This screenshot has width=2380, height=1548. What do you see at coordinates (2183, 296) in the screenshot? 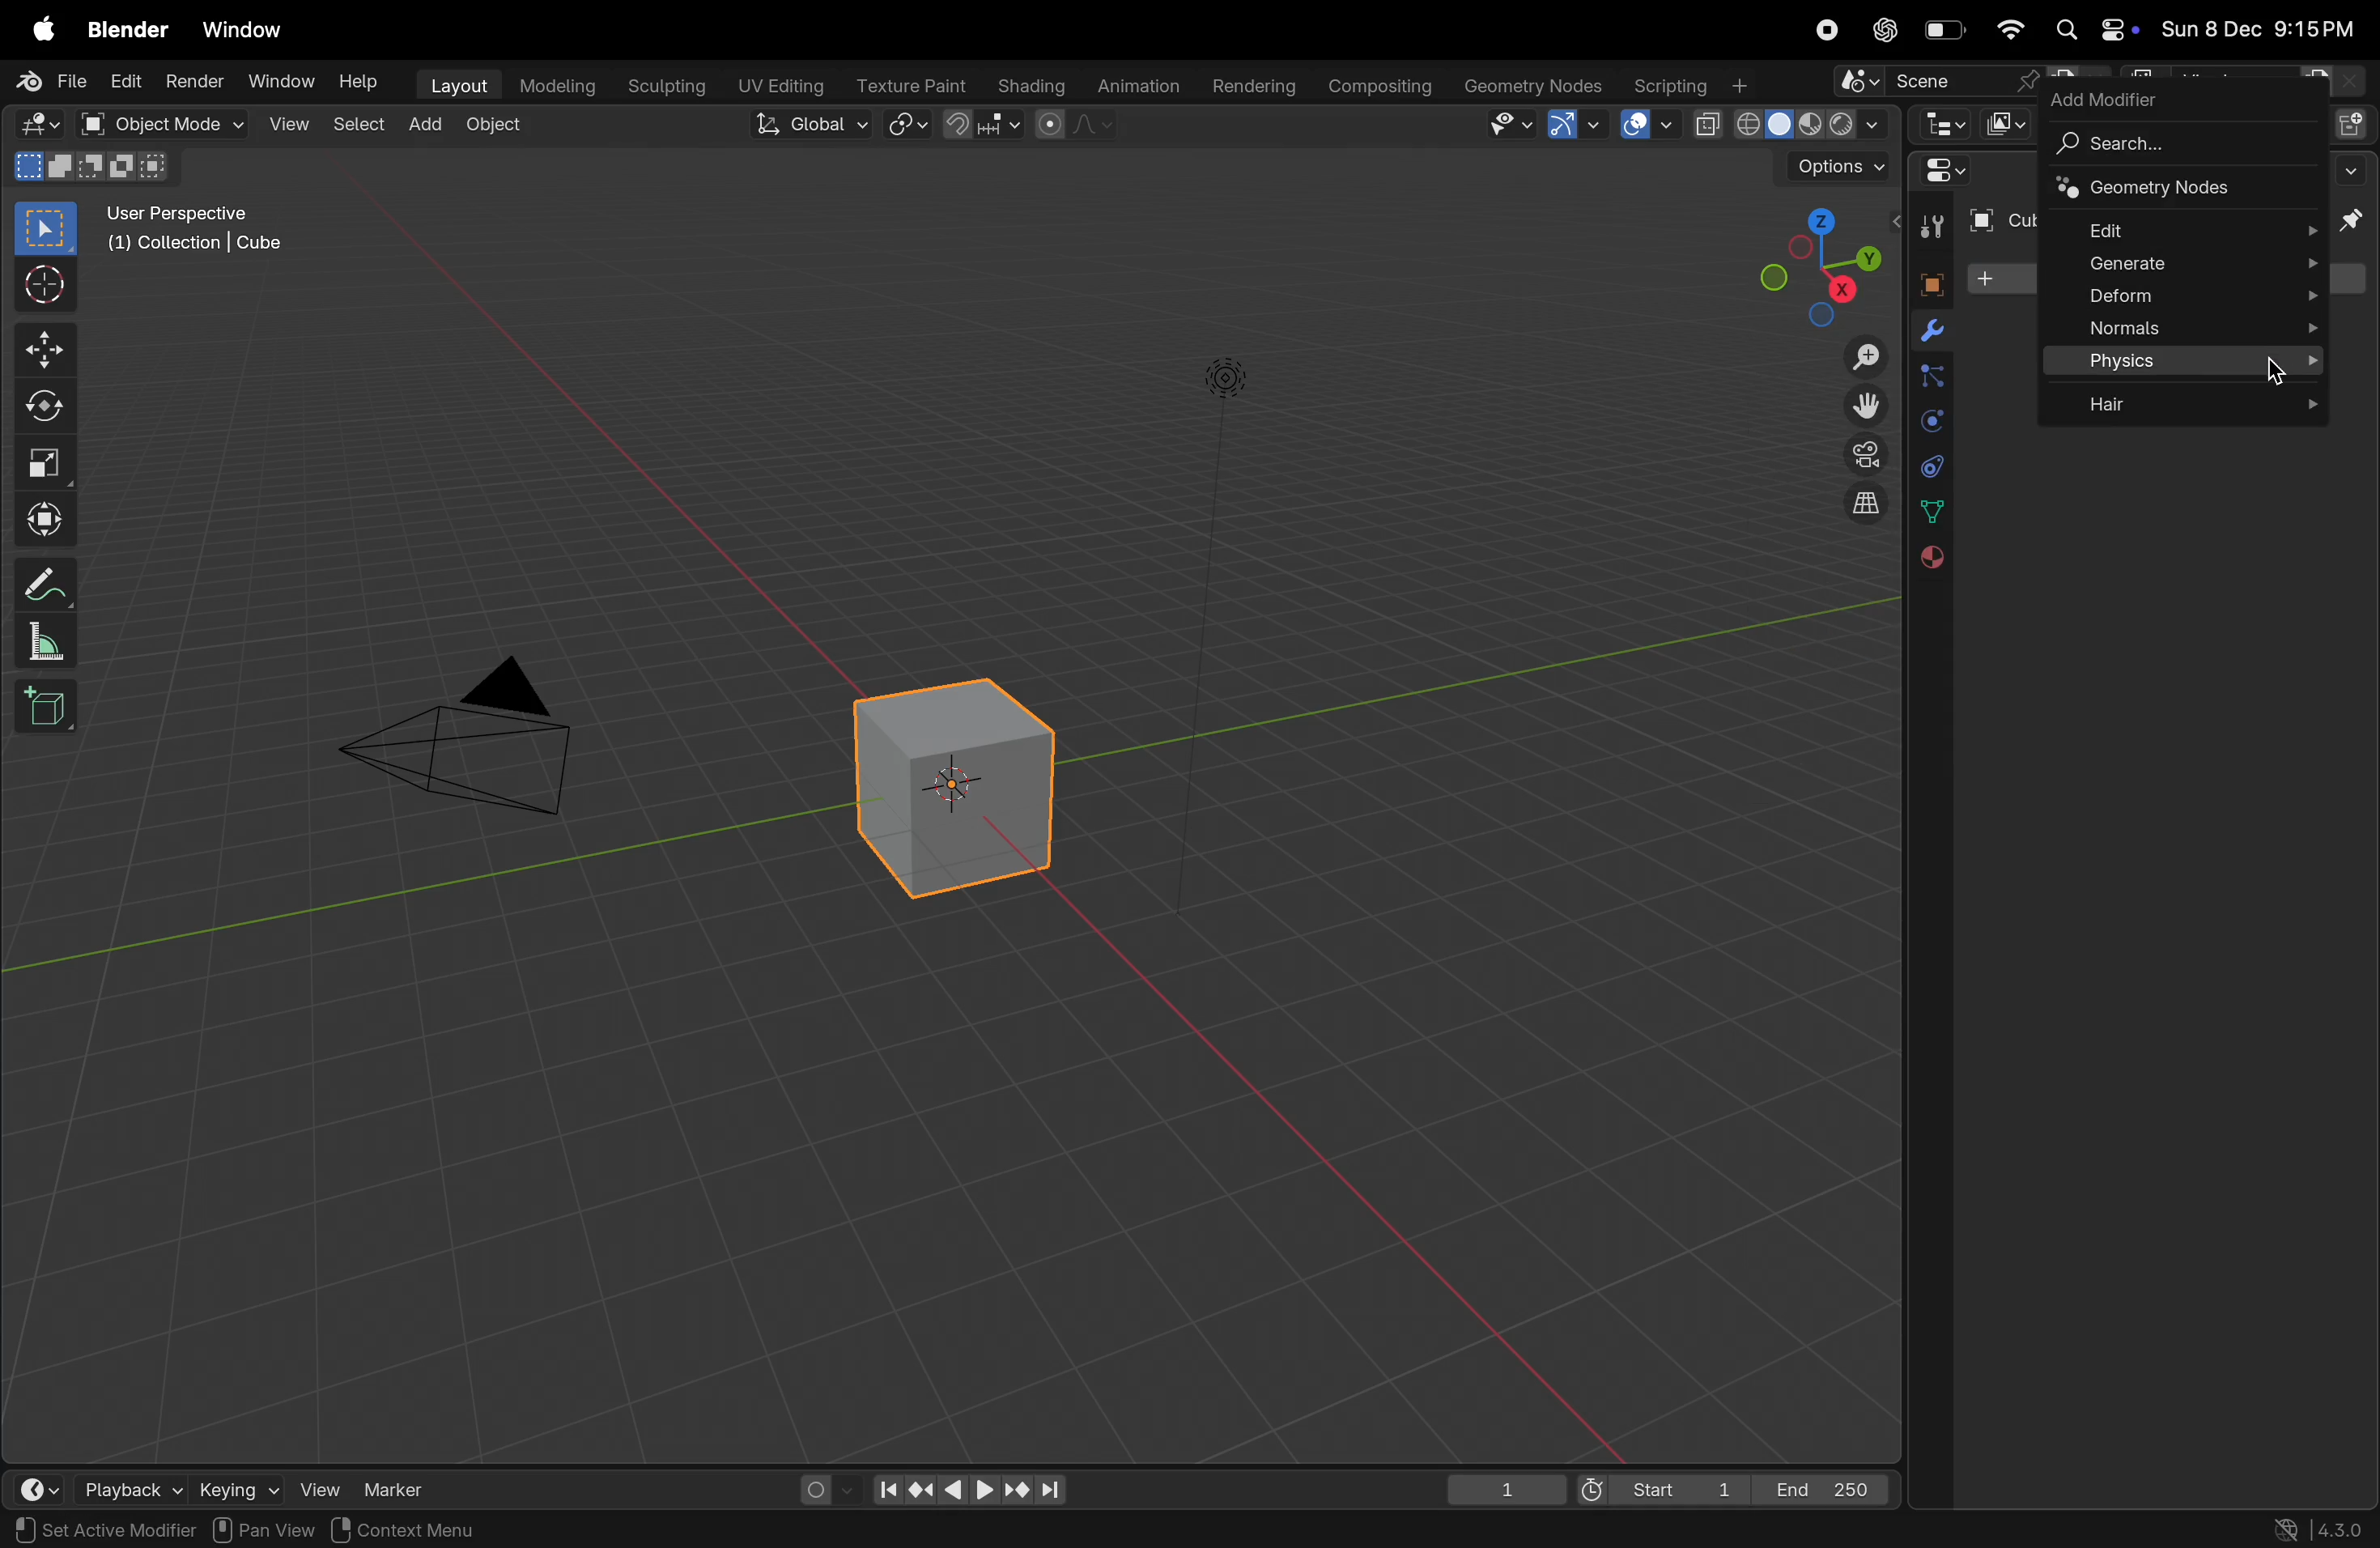
I see `Deform` at bounding box center [2183, 296].